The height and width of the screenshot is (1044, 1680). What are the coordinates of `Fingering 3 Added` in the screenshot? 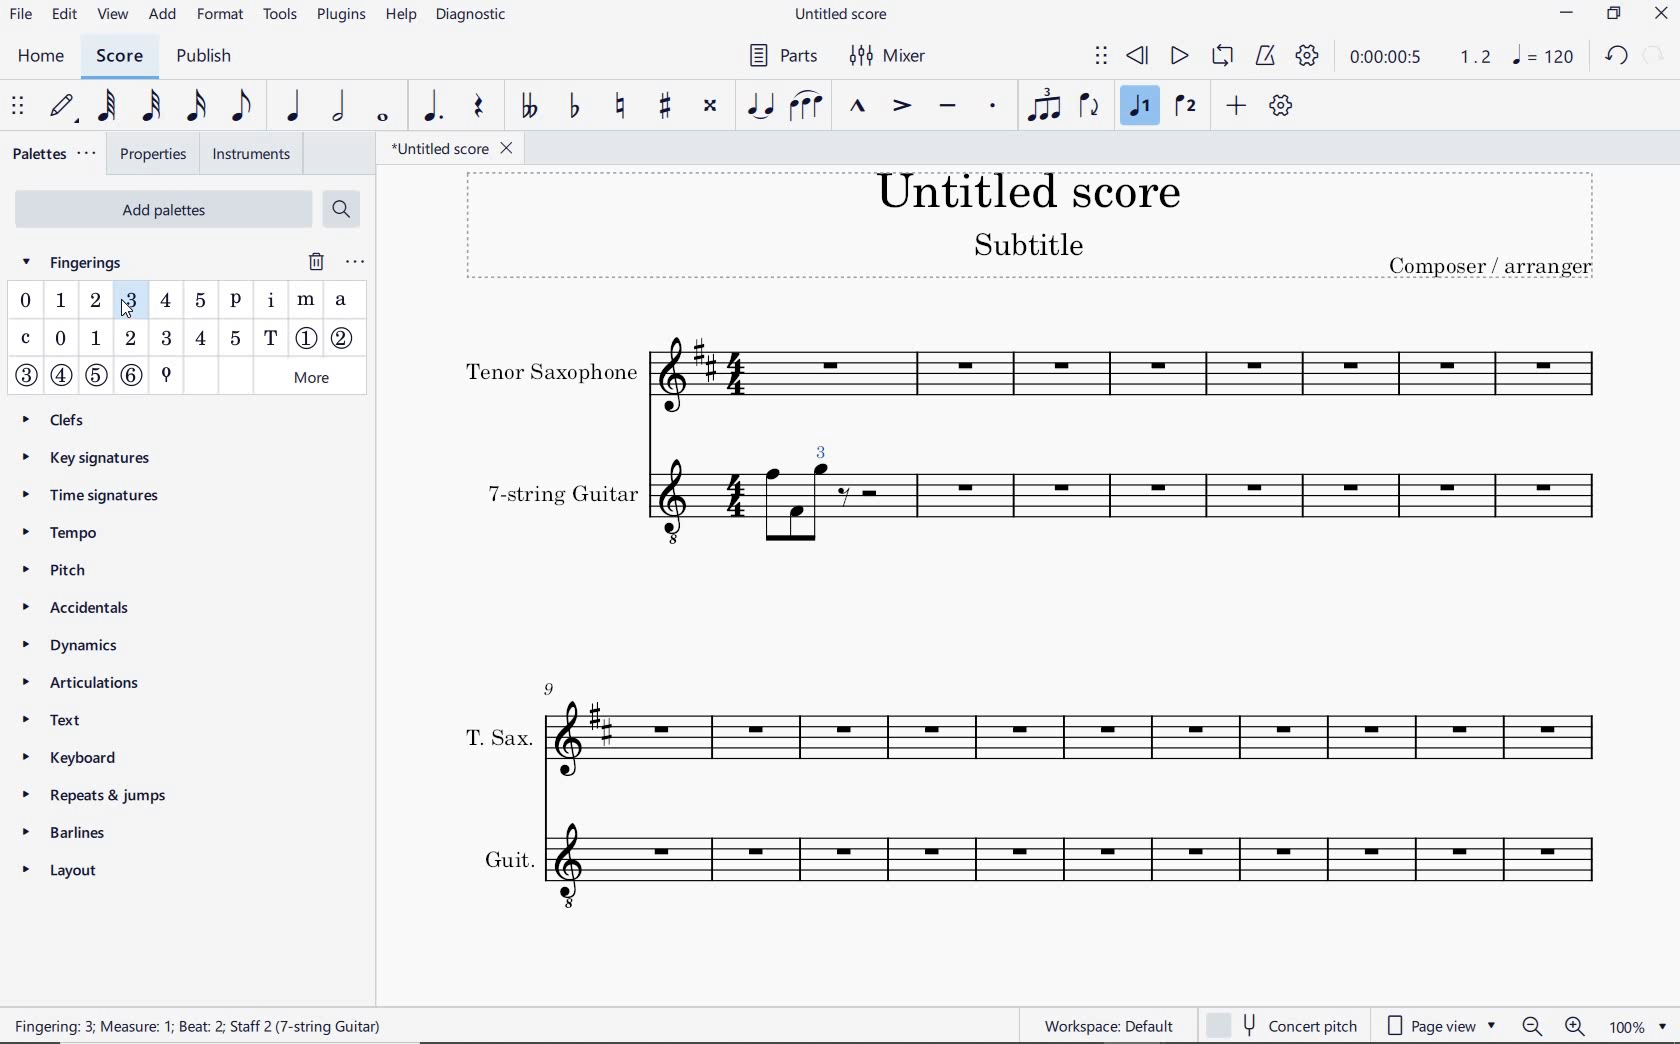 It's located at (821, 445).